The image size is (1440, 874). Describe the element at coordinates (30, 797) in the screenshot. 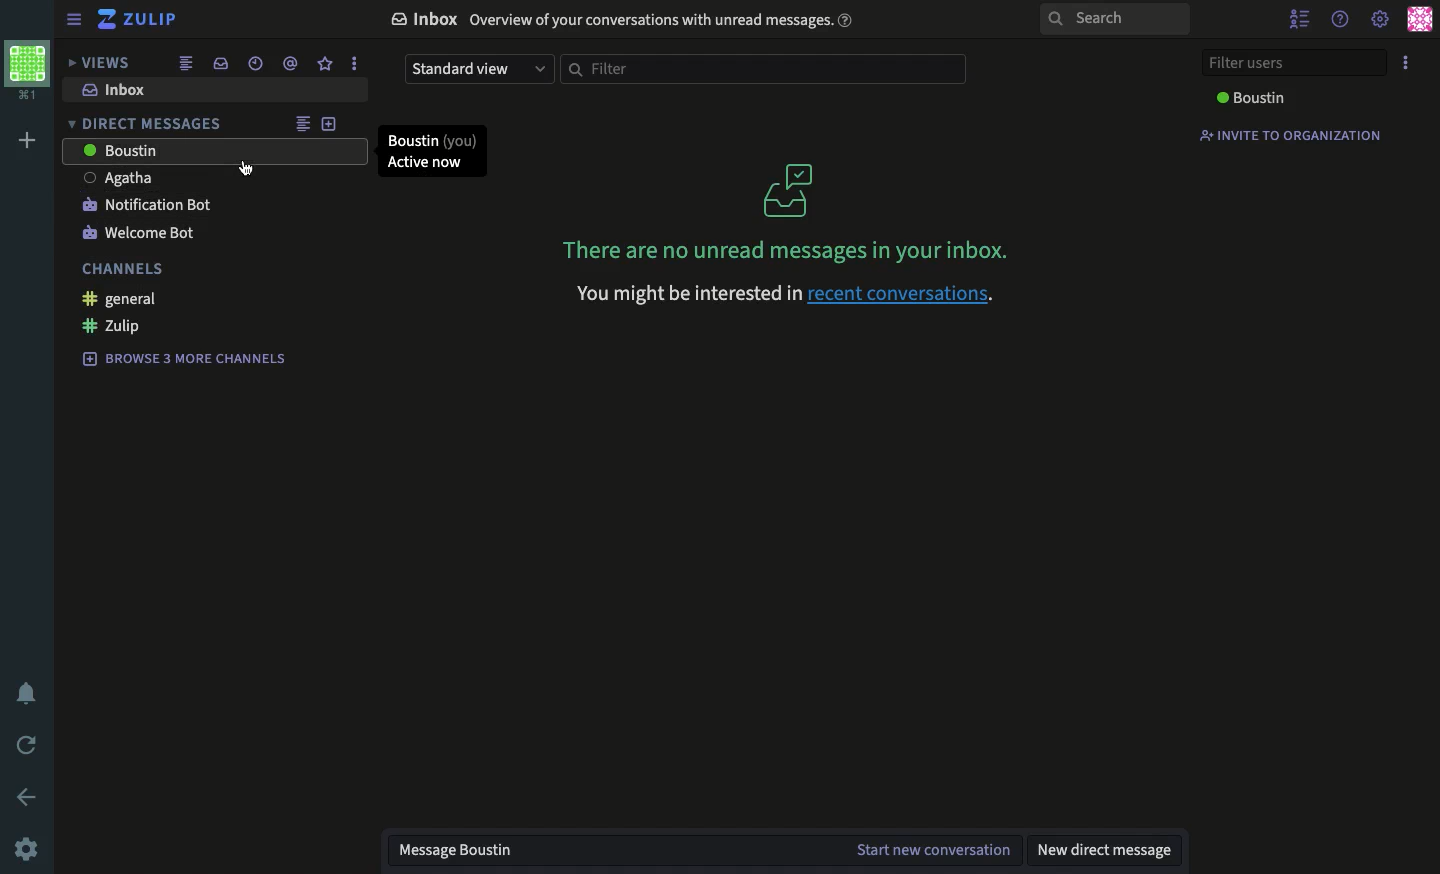

I see `back` at that location.